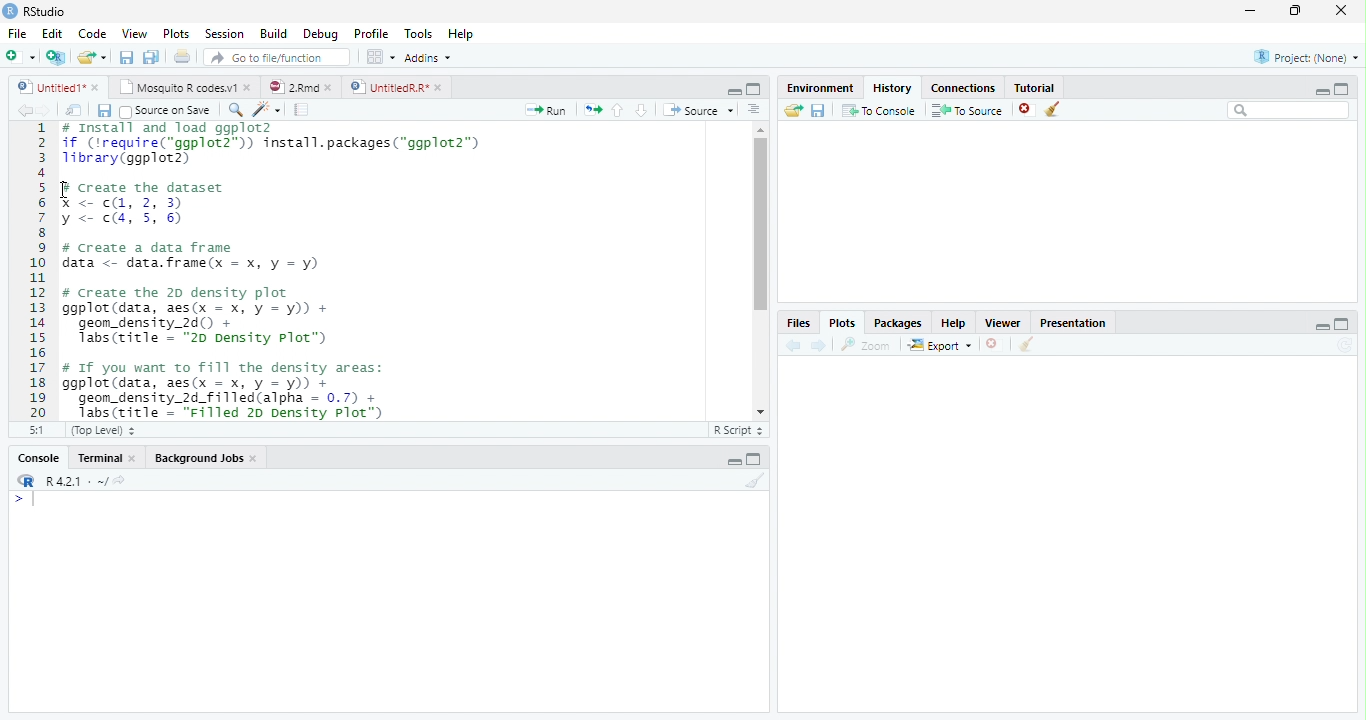 This screenshot has width=1366, height=720. What do you see at coordinates (379, 57) in the screenshot?
I see `wrokspace pan` at bounding box center [379, 57].